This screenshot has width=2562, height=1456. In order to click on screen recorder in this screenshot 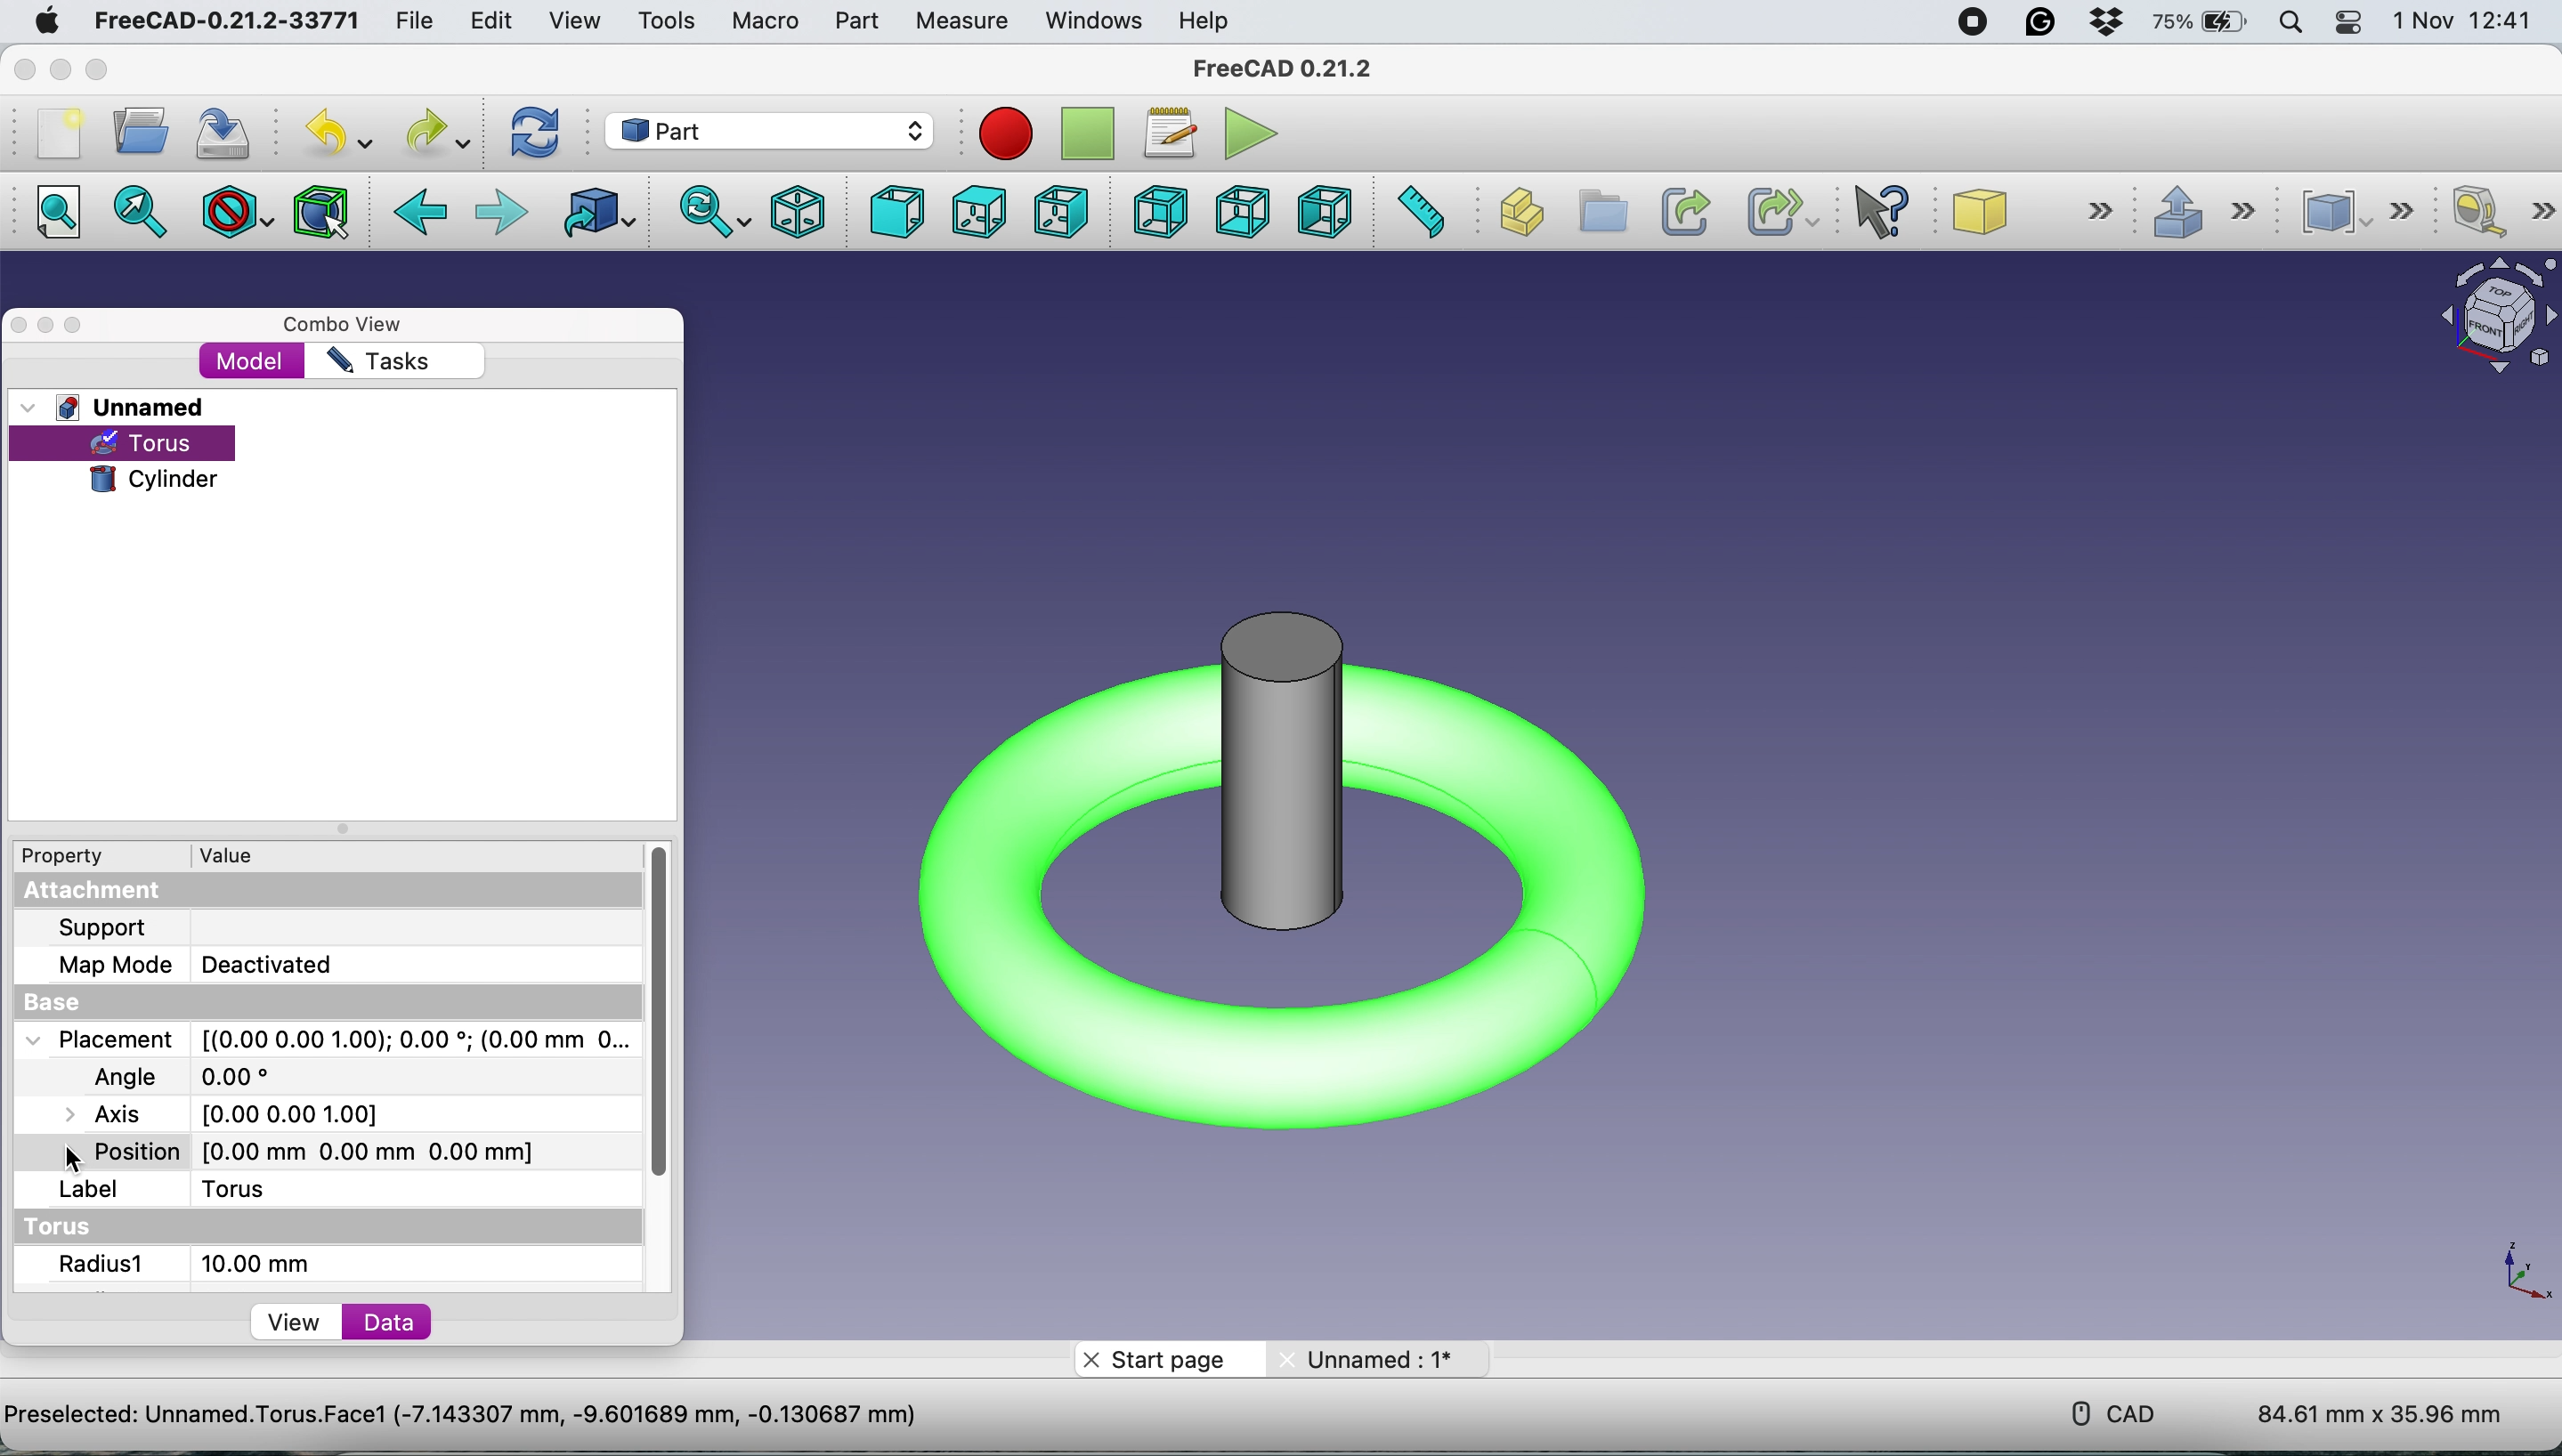, I will do `click(1973, 23)`.